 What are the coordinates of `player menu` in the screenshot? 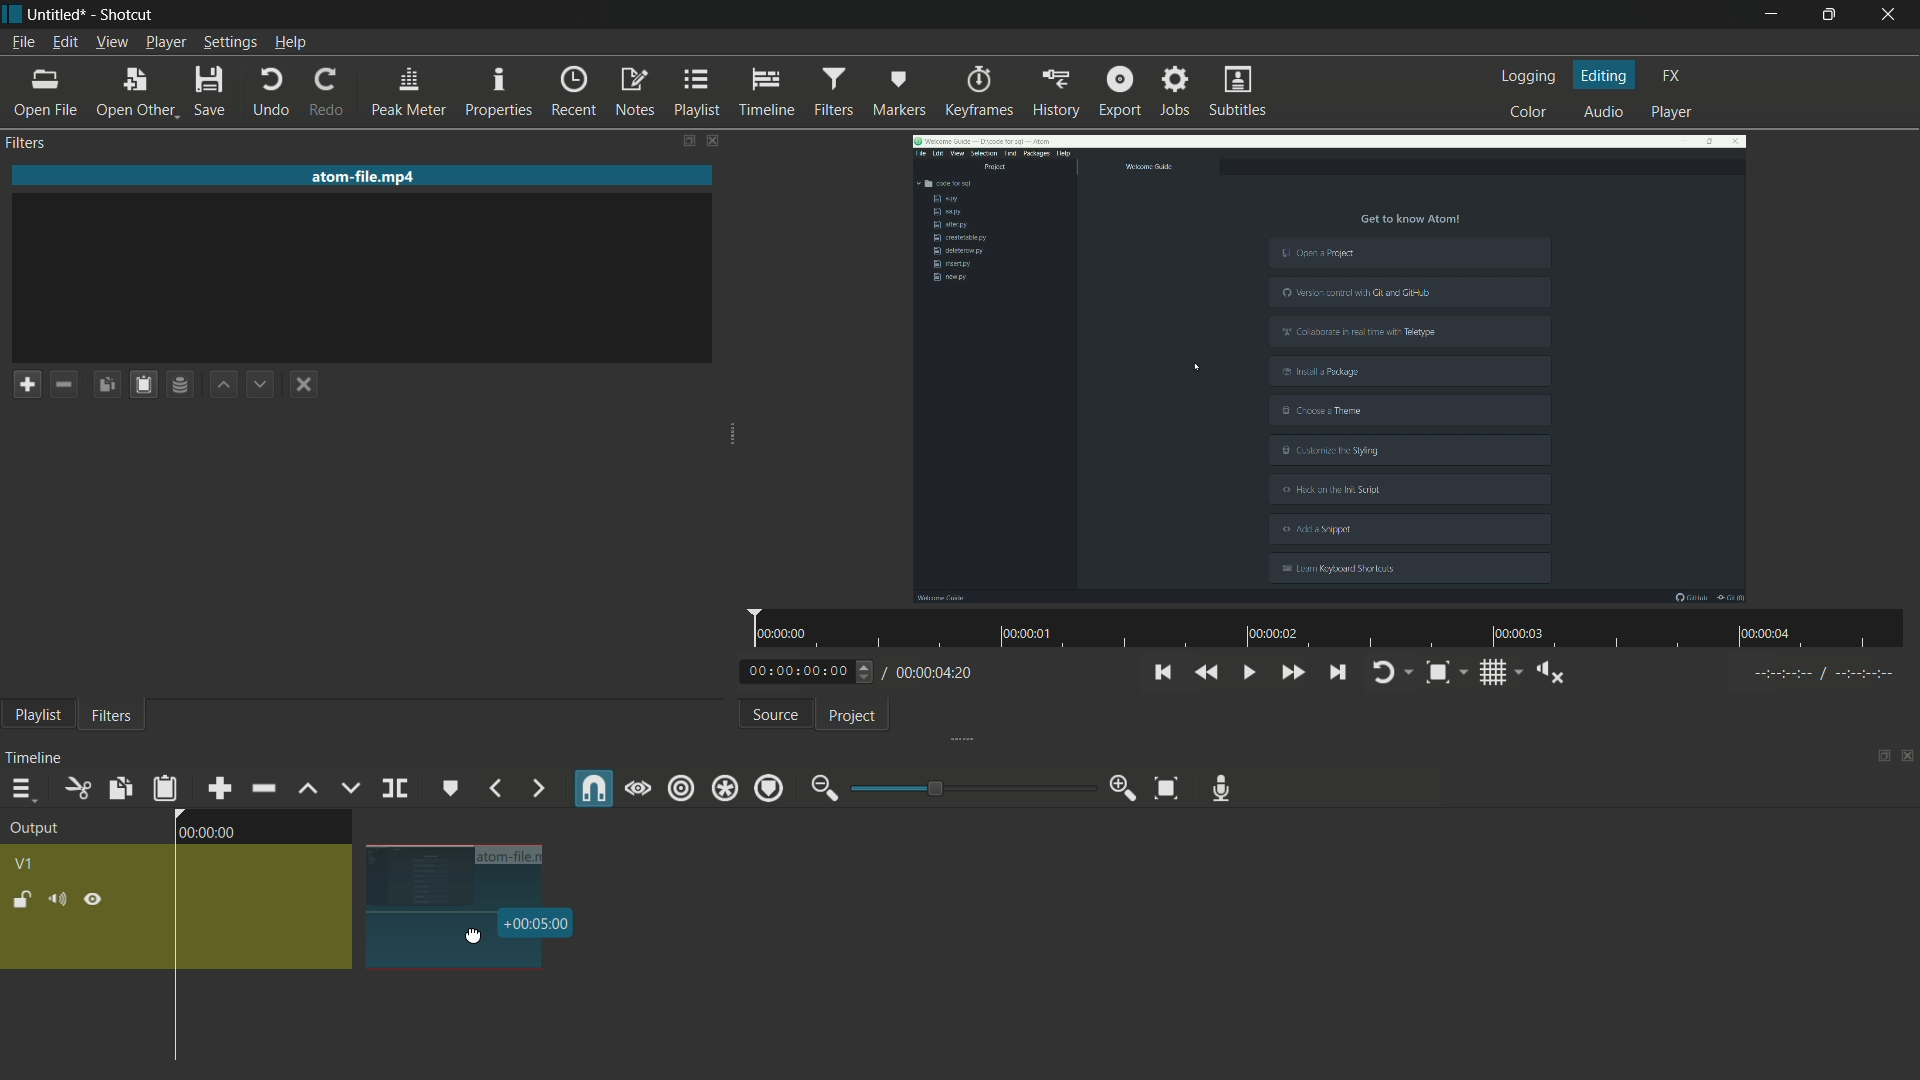 It's located at (166, 42).